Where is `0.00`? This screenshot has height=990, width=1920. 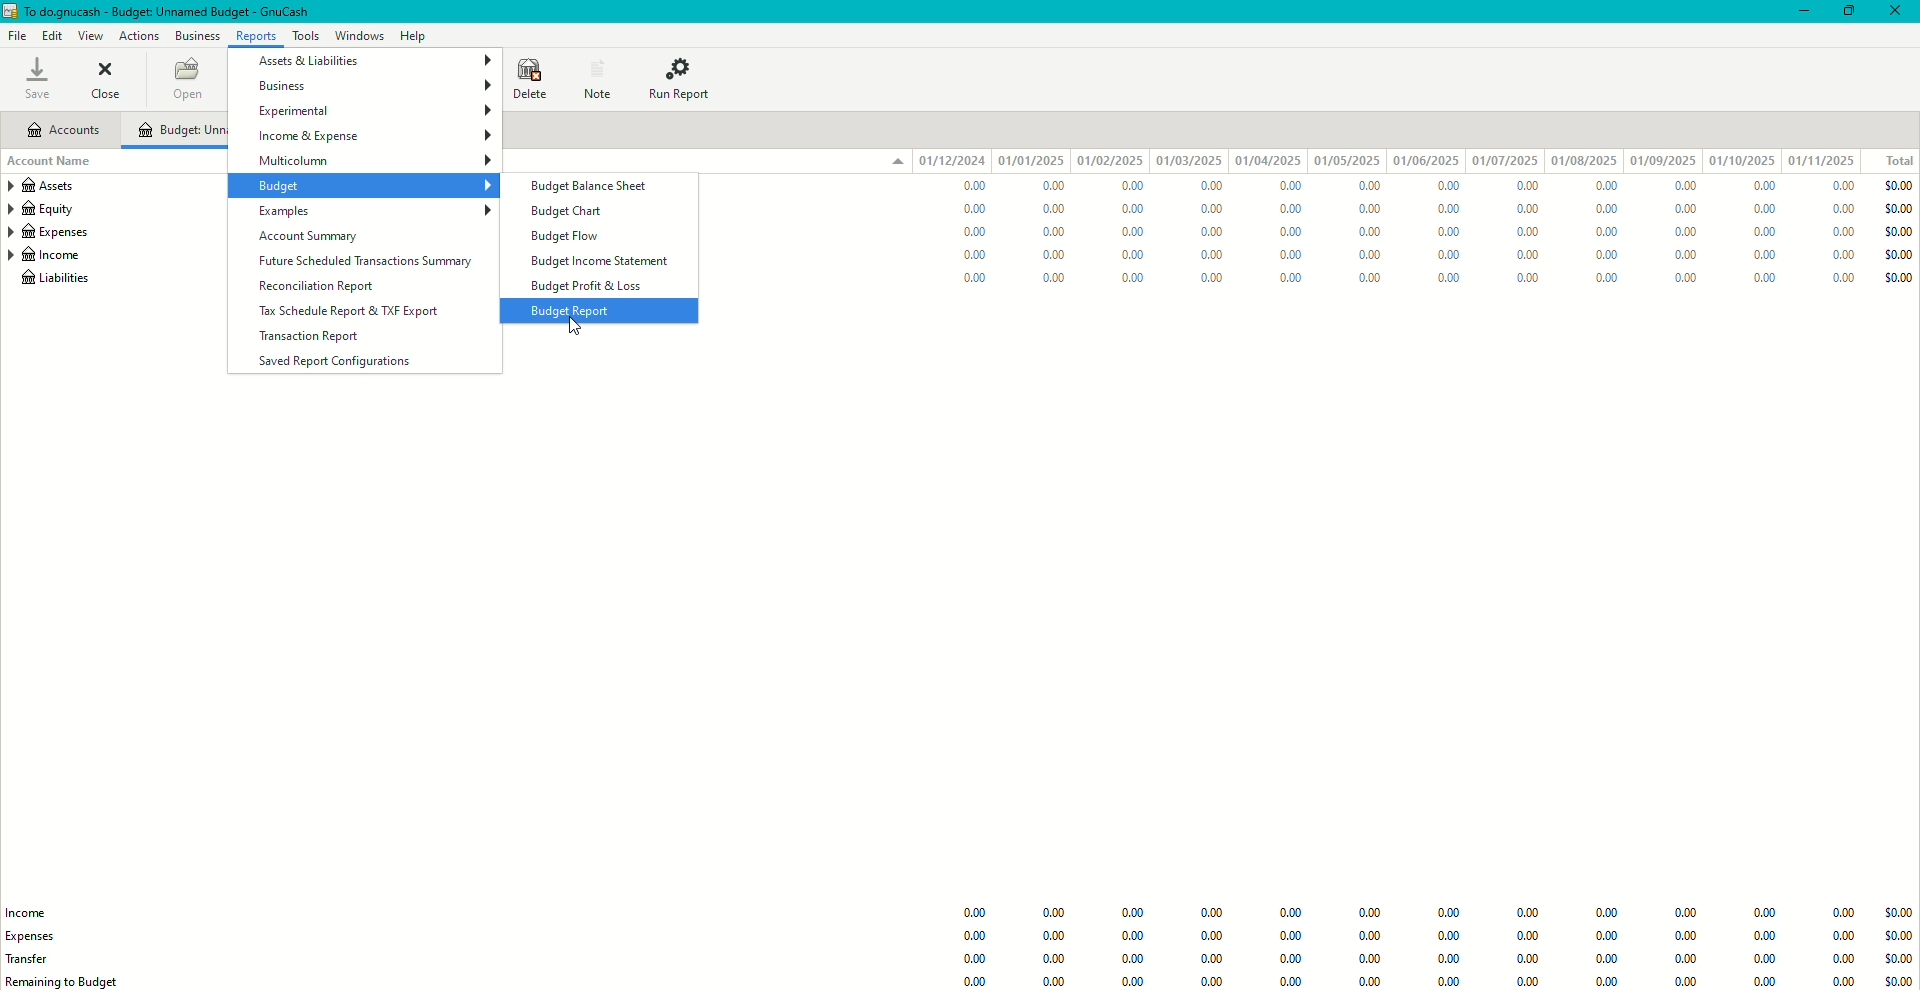 0.00 is located at coordinates (1369, 279).